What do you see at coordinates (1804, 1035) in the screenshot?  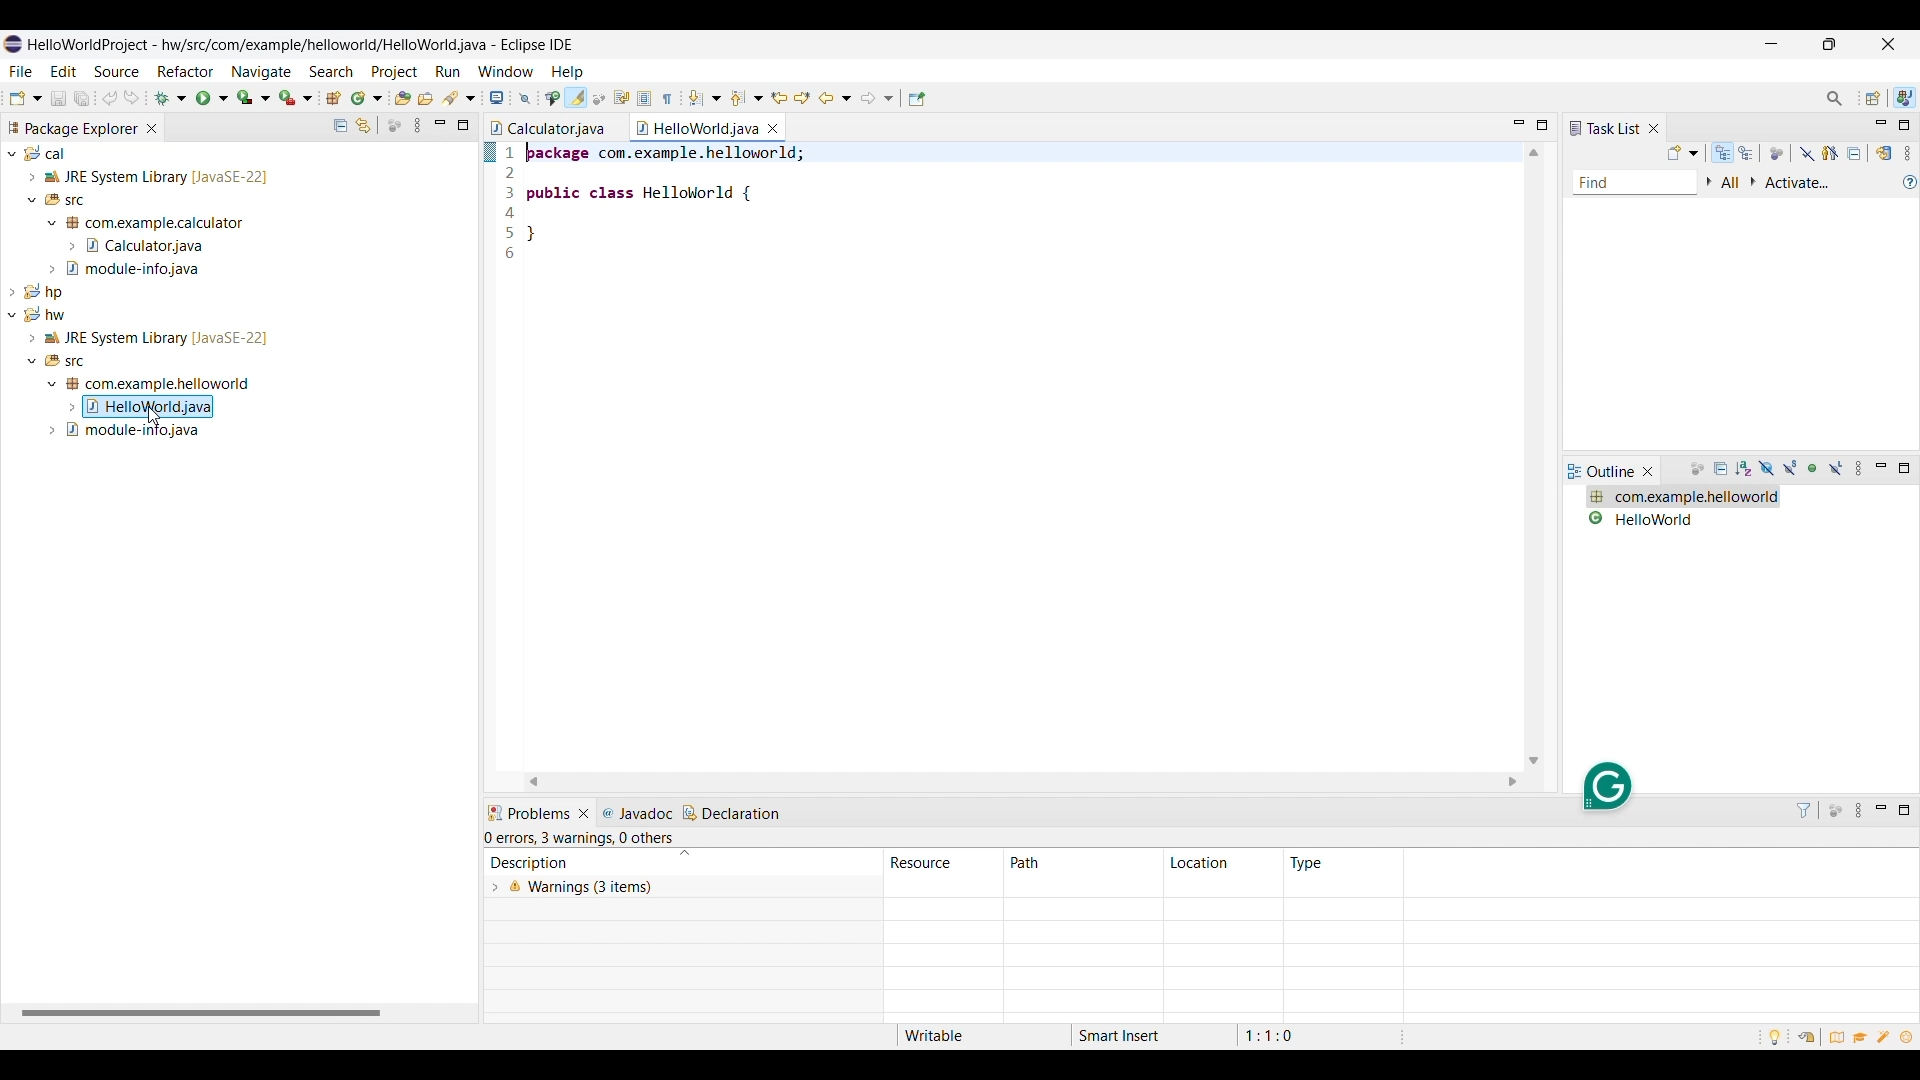 I see `Restore welcome` at bounding box center [1804, 1035].